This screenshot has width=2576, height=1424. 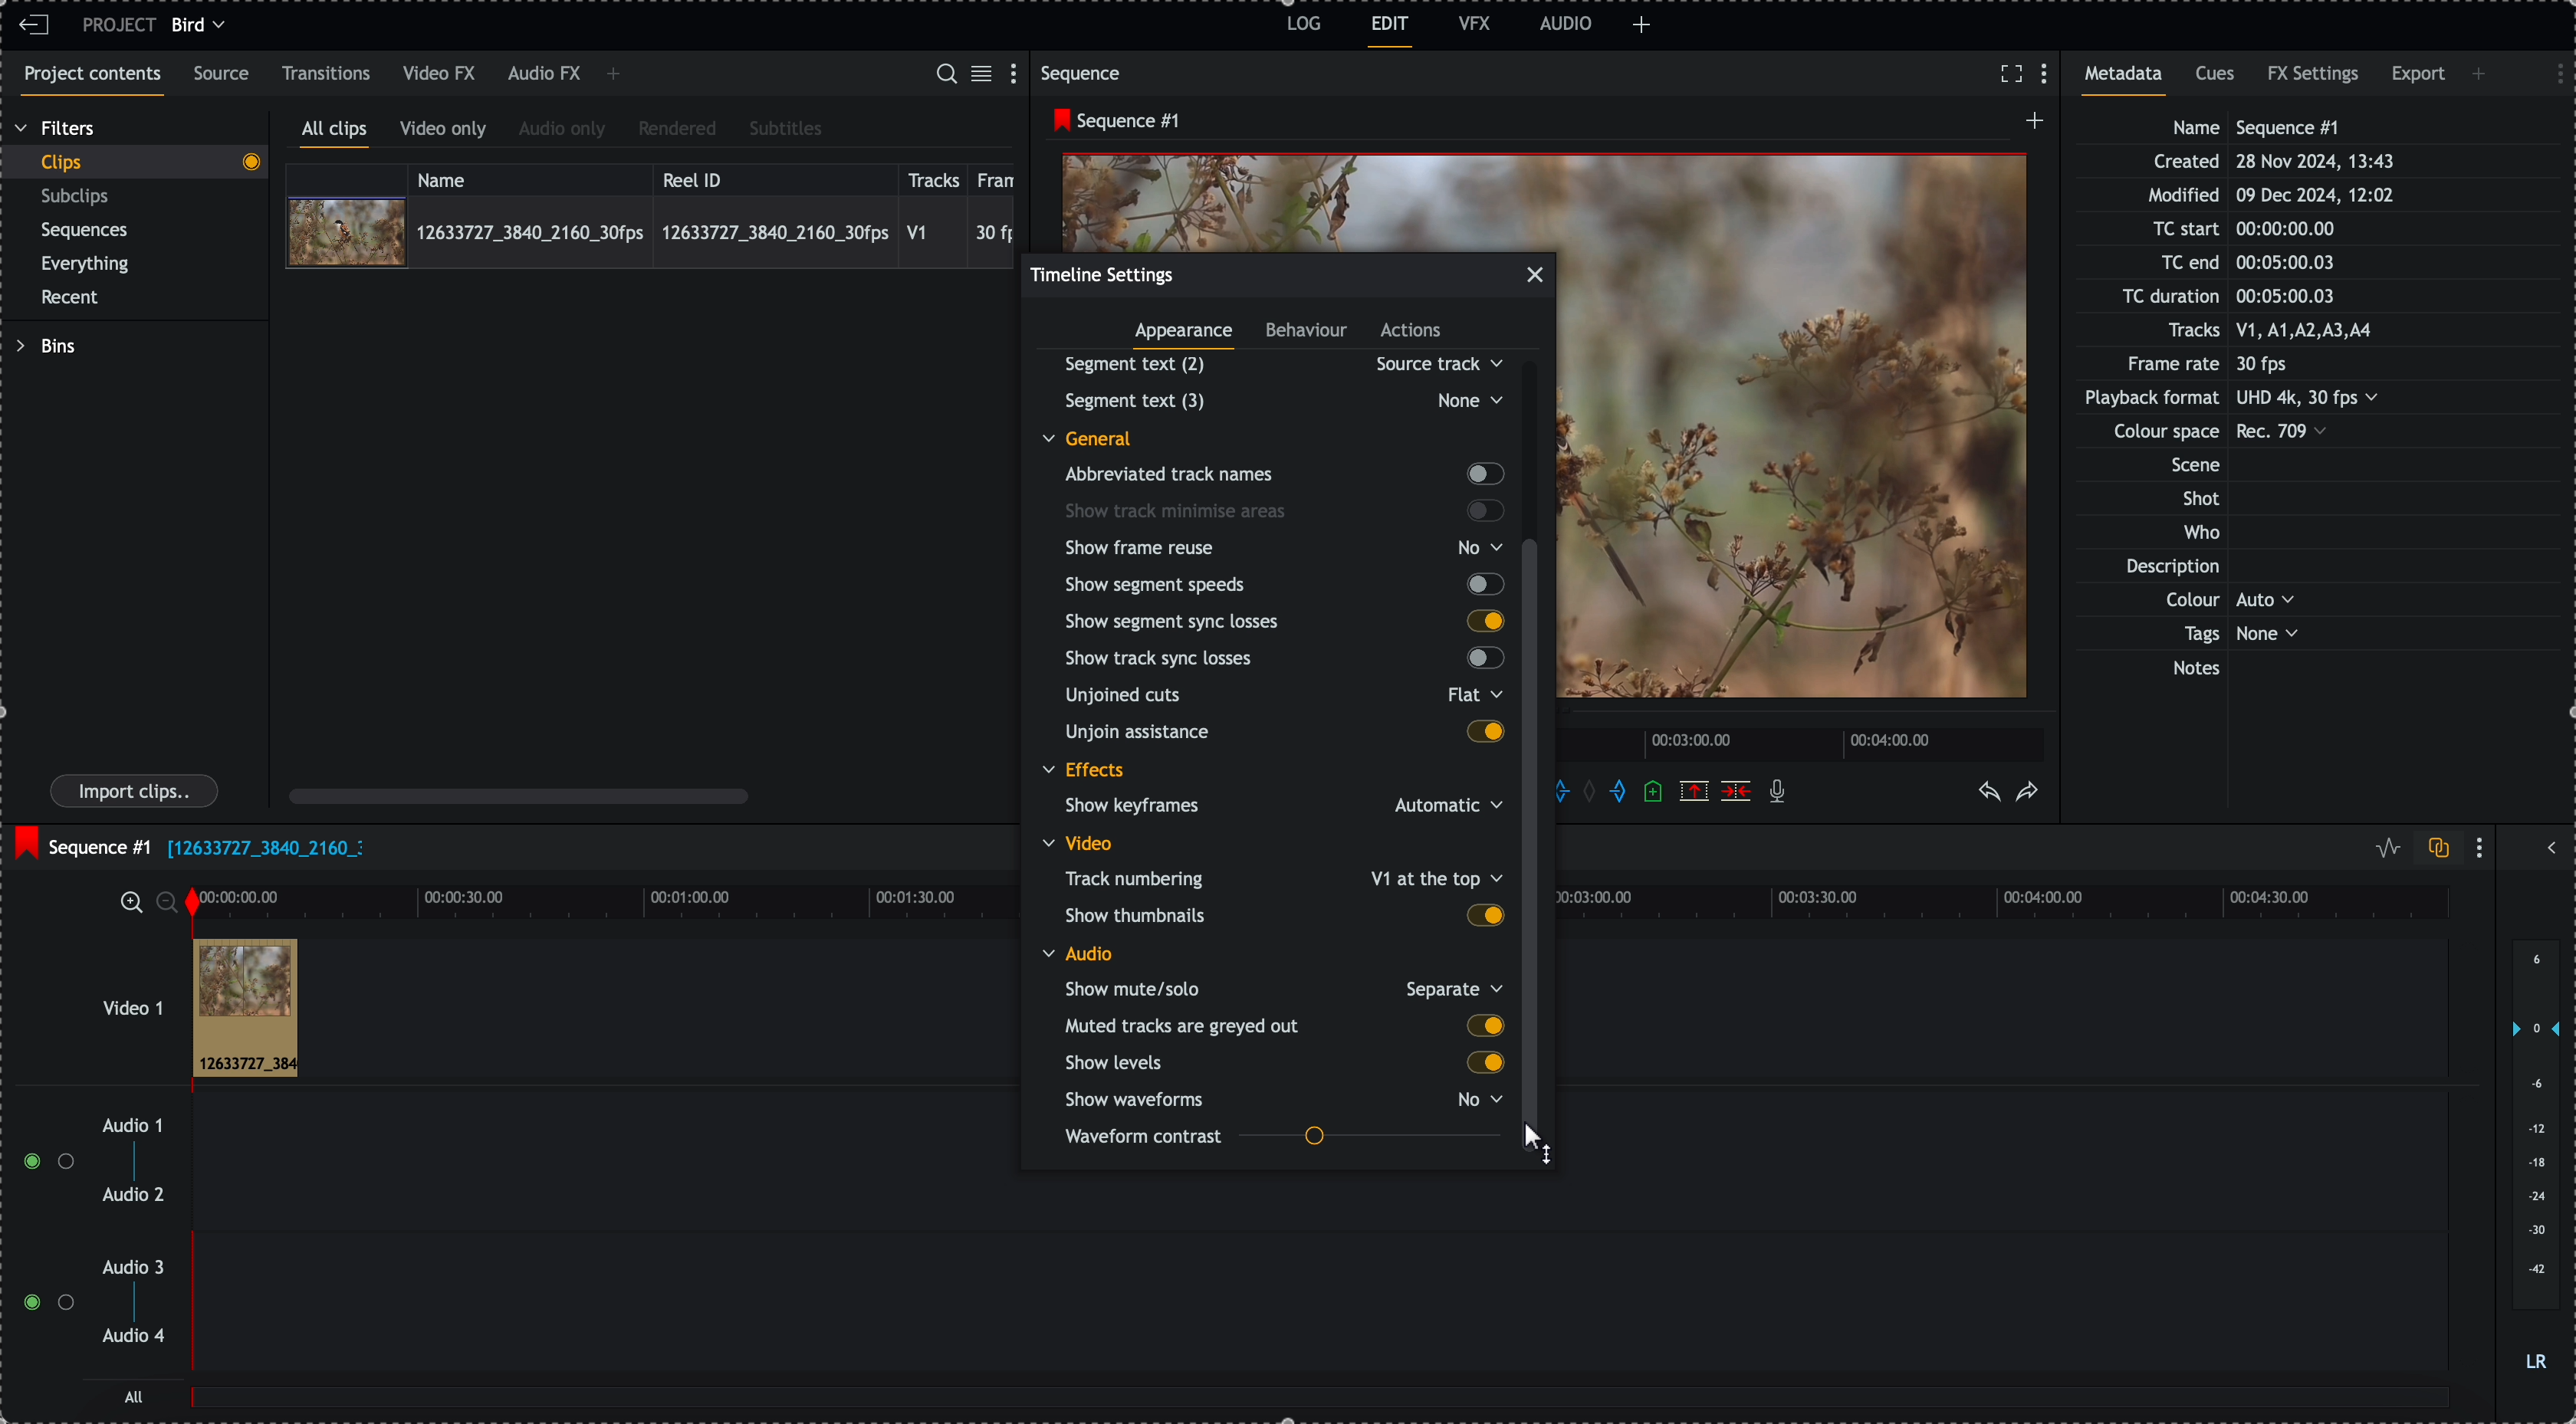 I want to click on audio only, so click(x=563, y=131).